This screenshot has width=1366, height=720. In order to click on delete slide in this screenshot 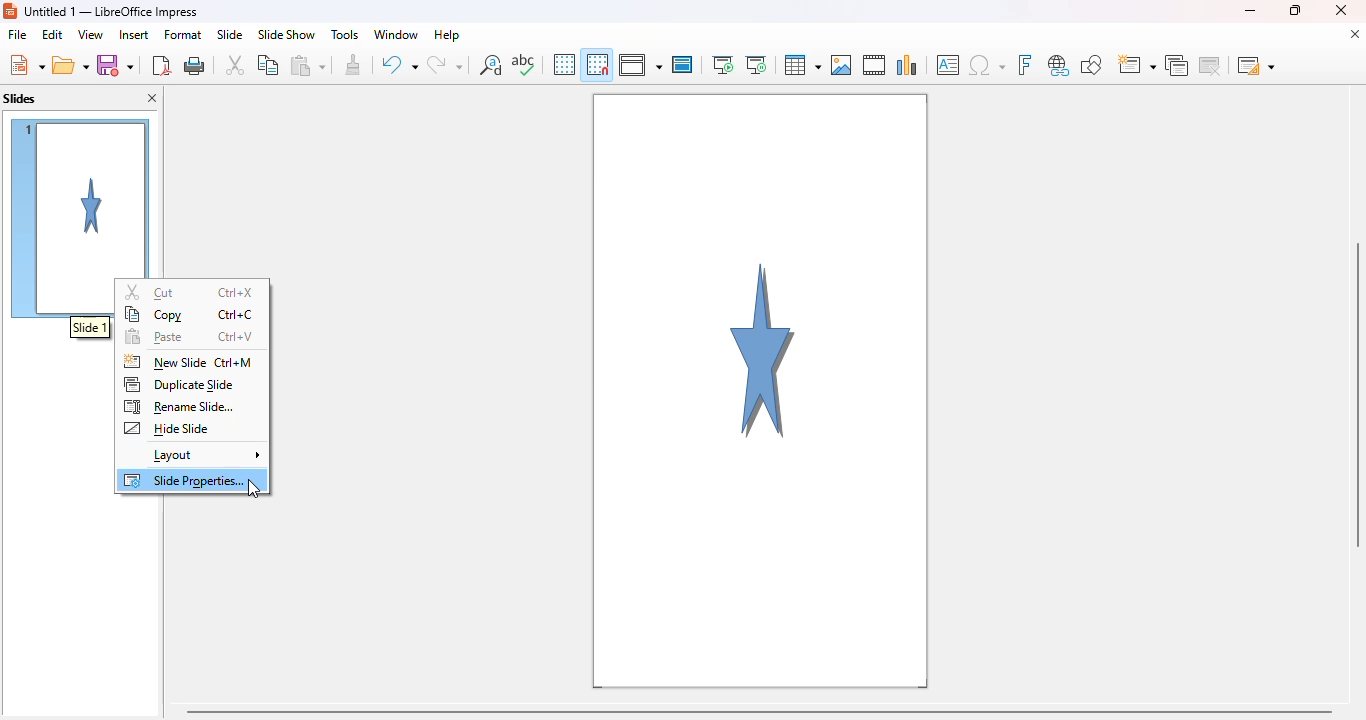, I will do `click(1210, 65)`.